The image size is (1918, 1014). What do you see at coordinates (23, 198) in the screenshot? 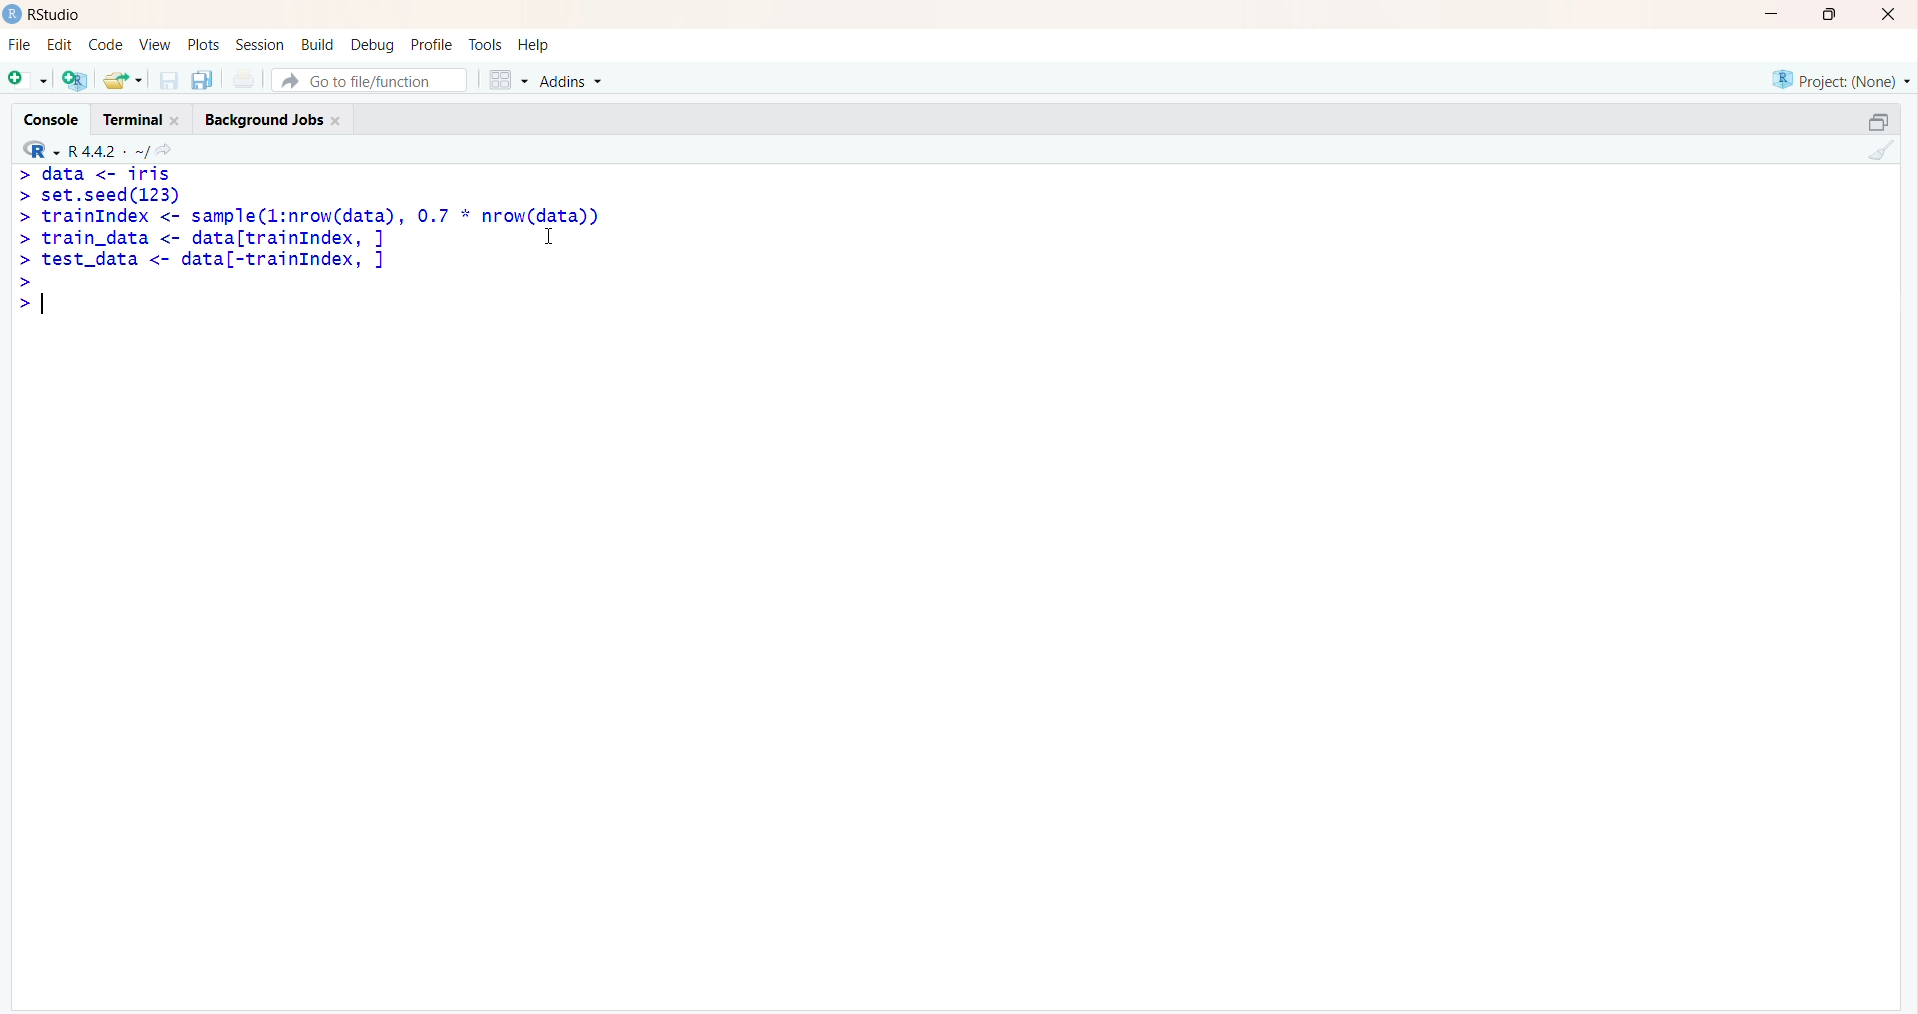
I see `Prompt cursor` at bounding box center [23, 198].